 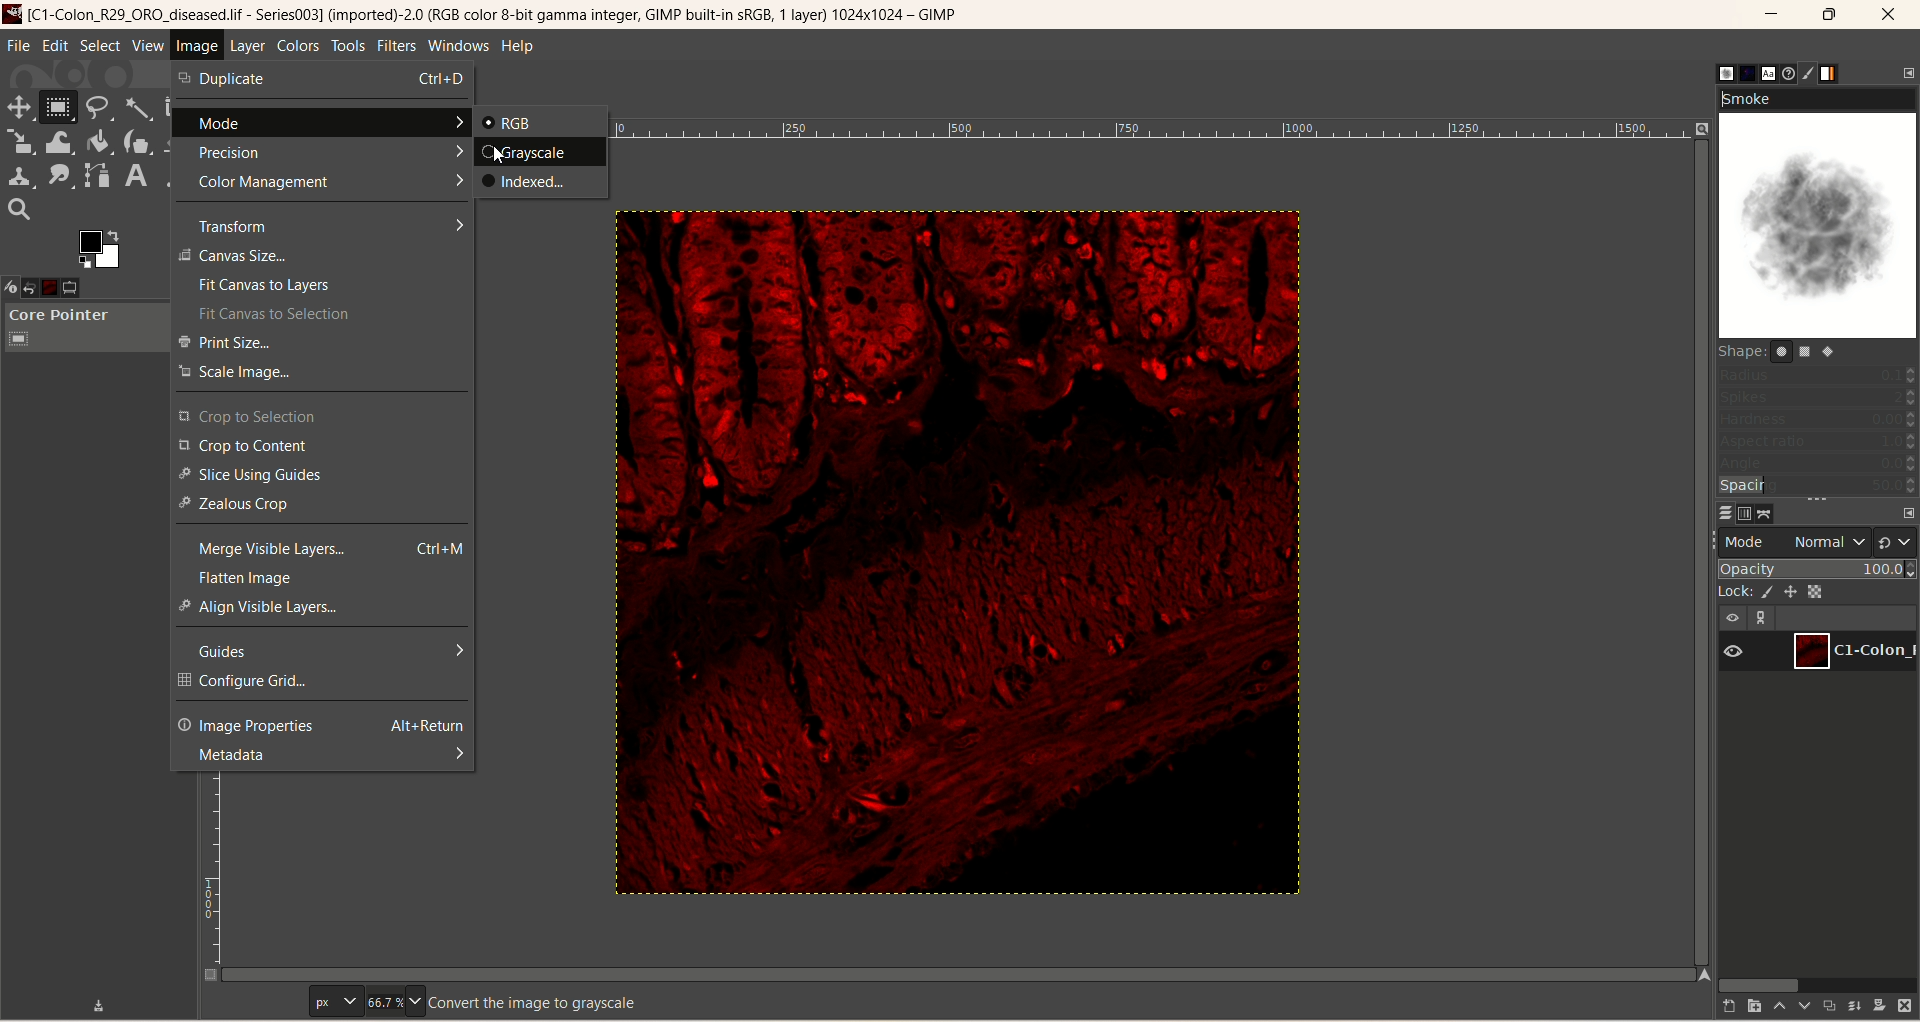 I want to click on save, so click(x=97, y=1005).